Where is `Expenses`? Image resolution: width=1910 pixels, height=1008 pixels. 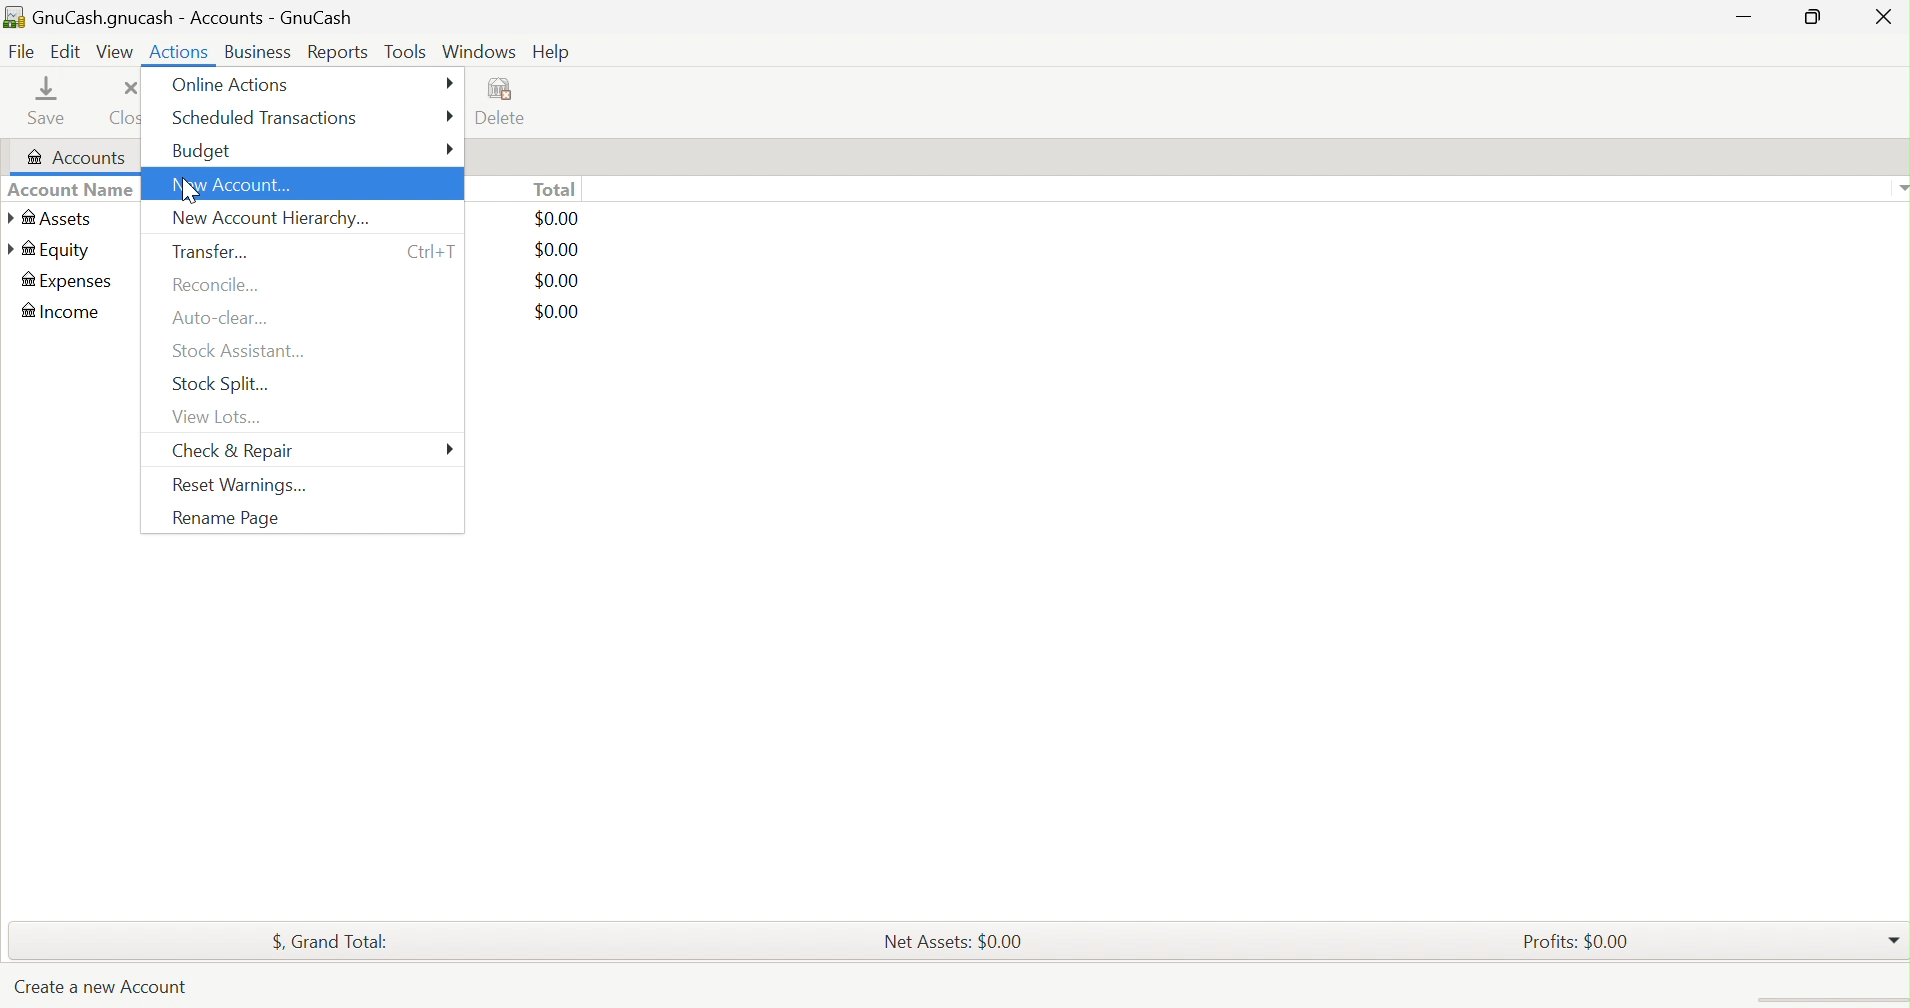 Expenses is located at coordinates (68, 283).